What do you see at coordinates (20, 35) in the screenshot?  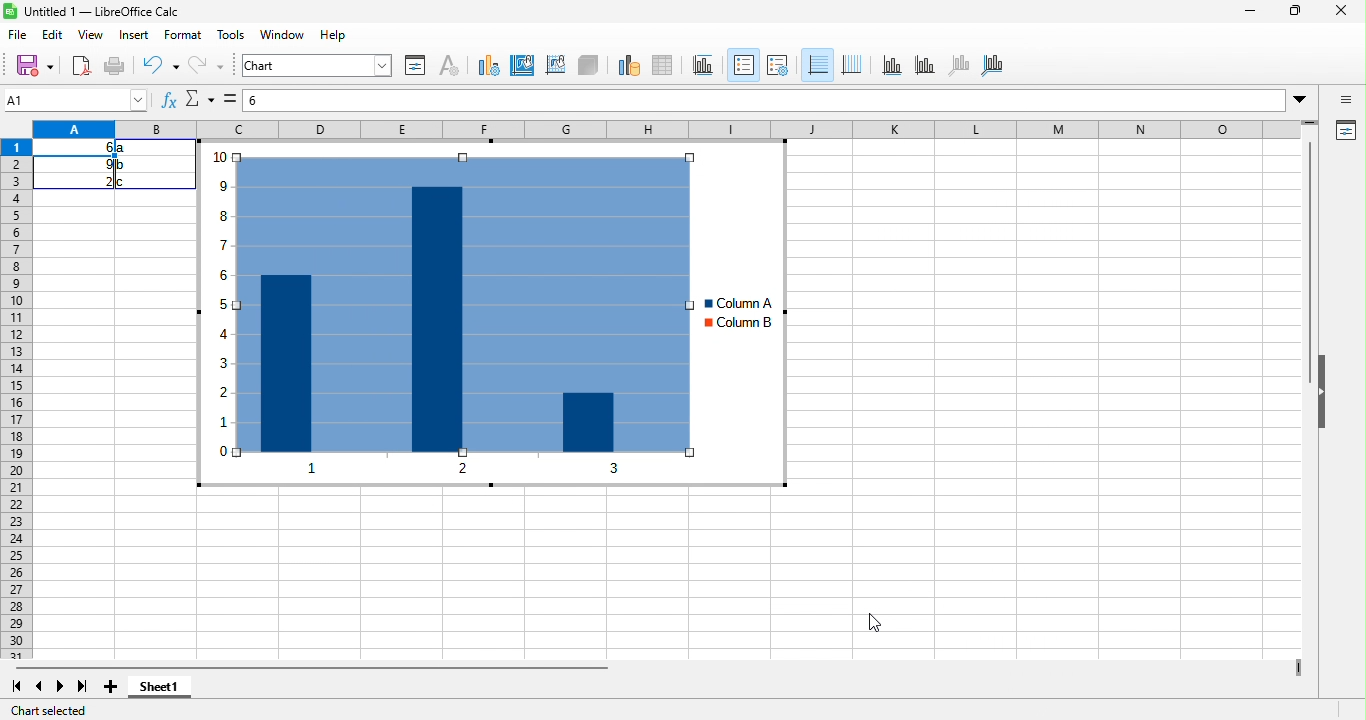 I see `file` at bounding box center [20, 35].